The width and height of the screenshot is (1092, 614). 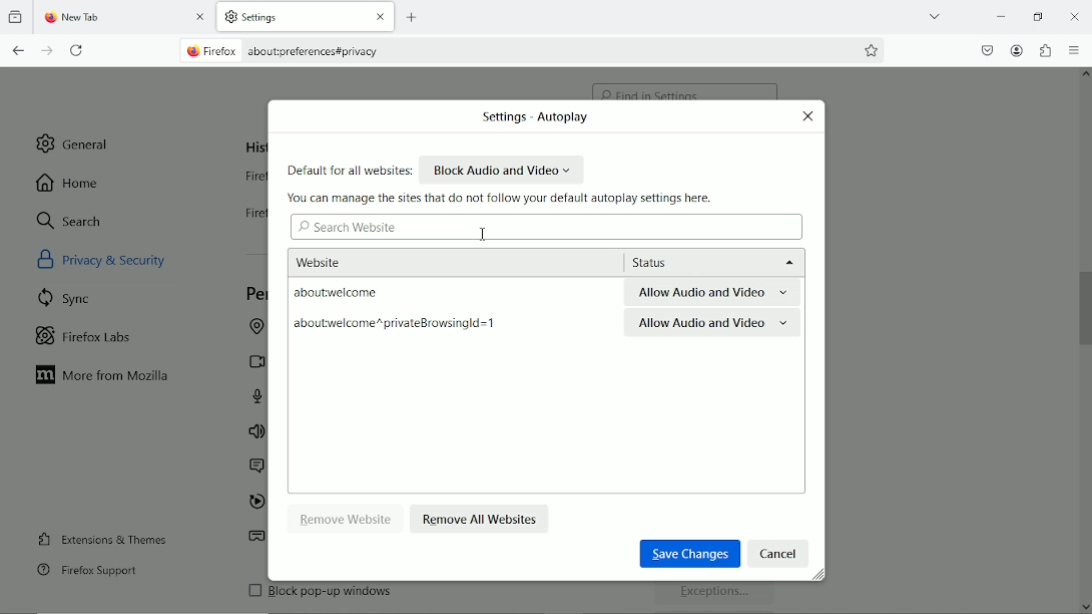 What do you see at coordinates (348, 228) in the screenshot?
I see `search website` at bounding box center [348, 228].